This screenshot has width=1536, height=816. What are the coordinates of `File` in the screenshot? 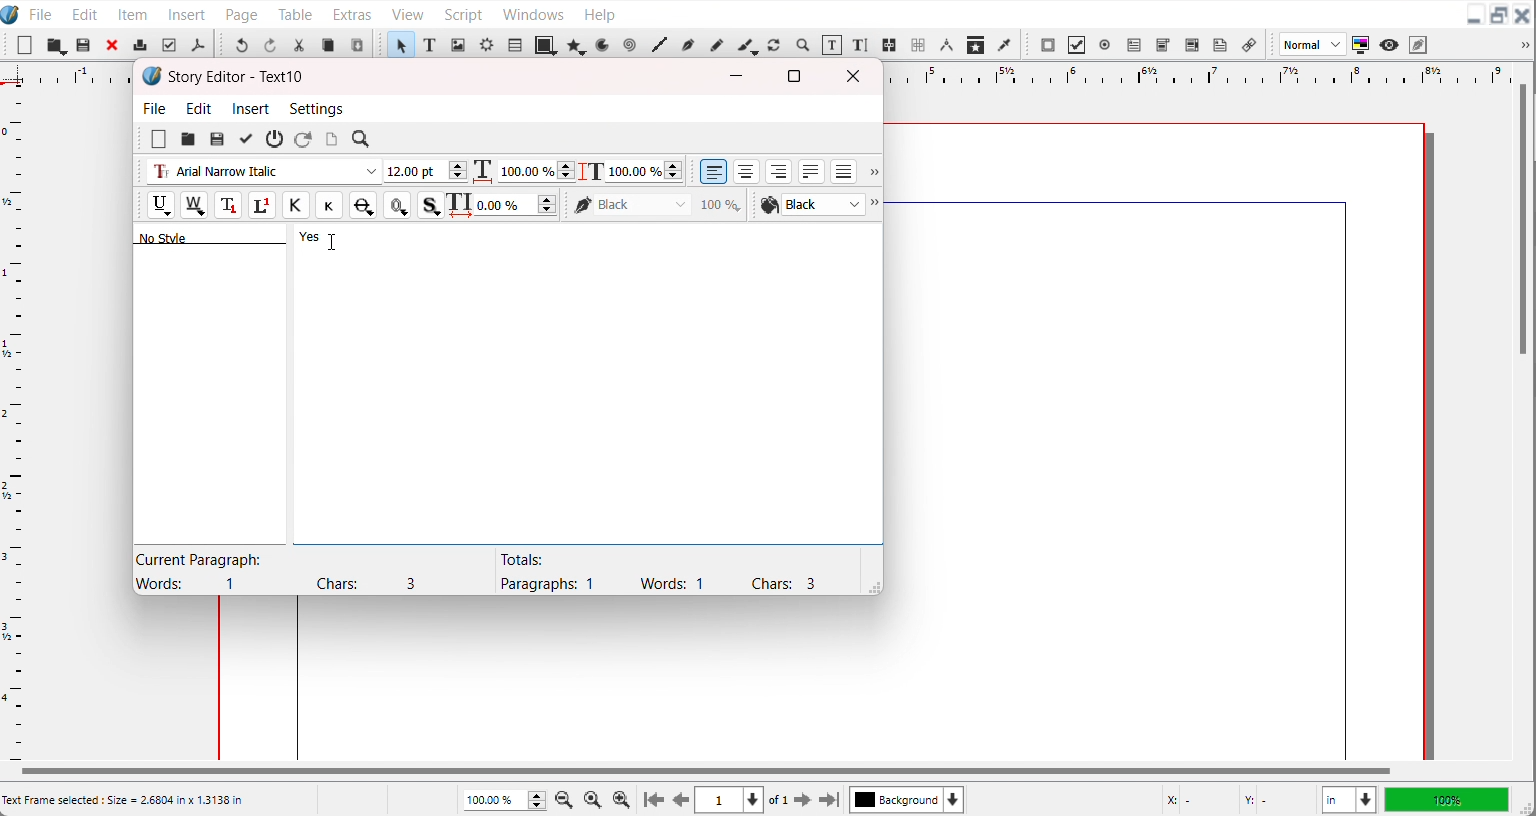 It's located at (156, 107).